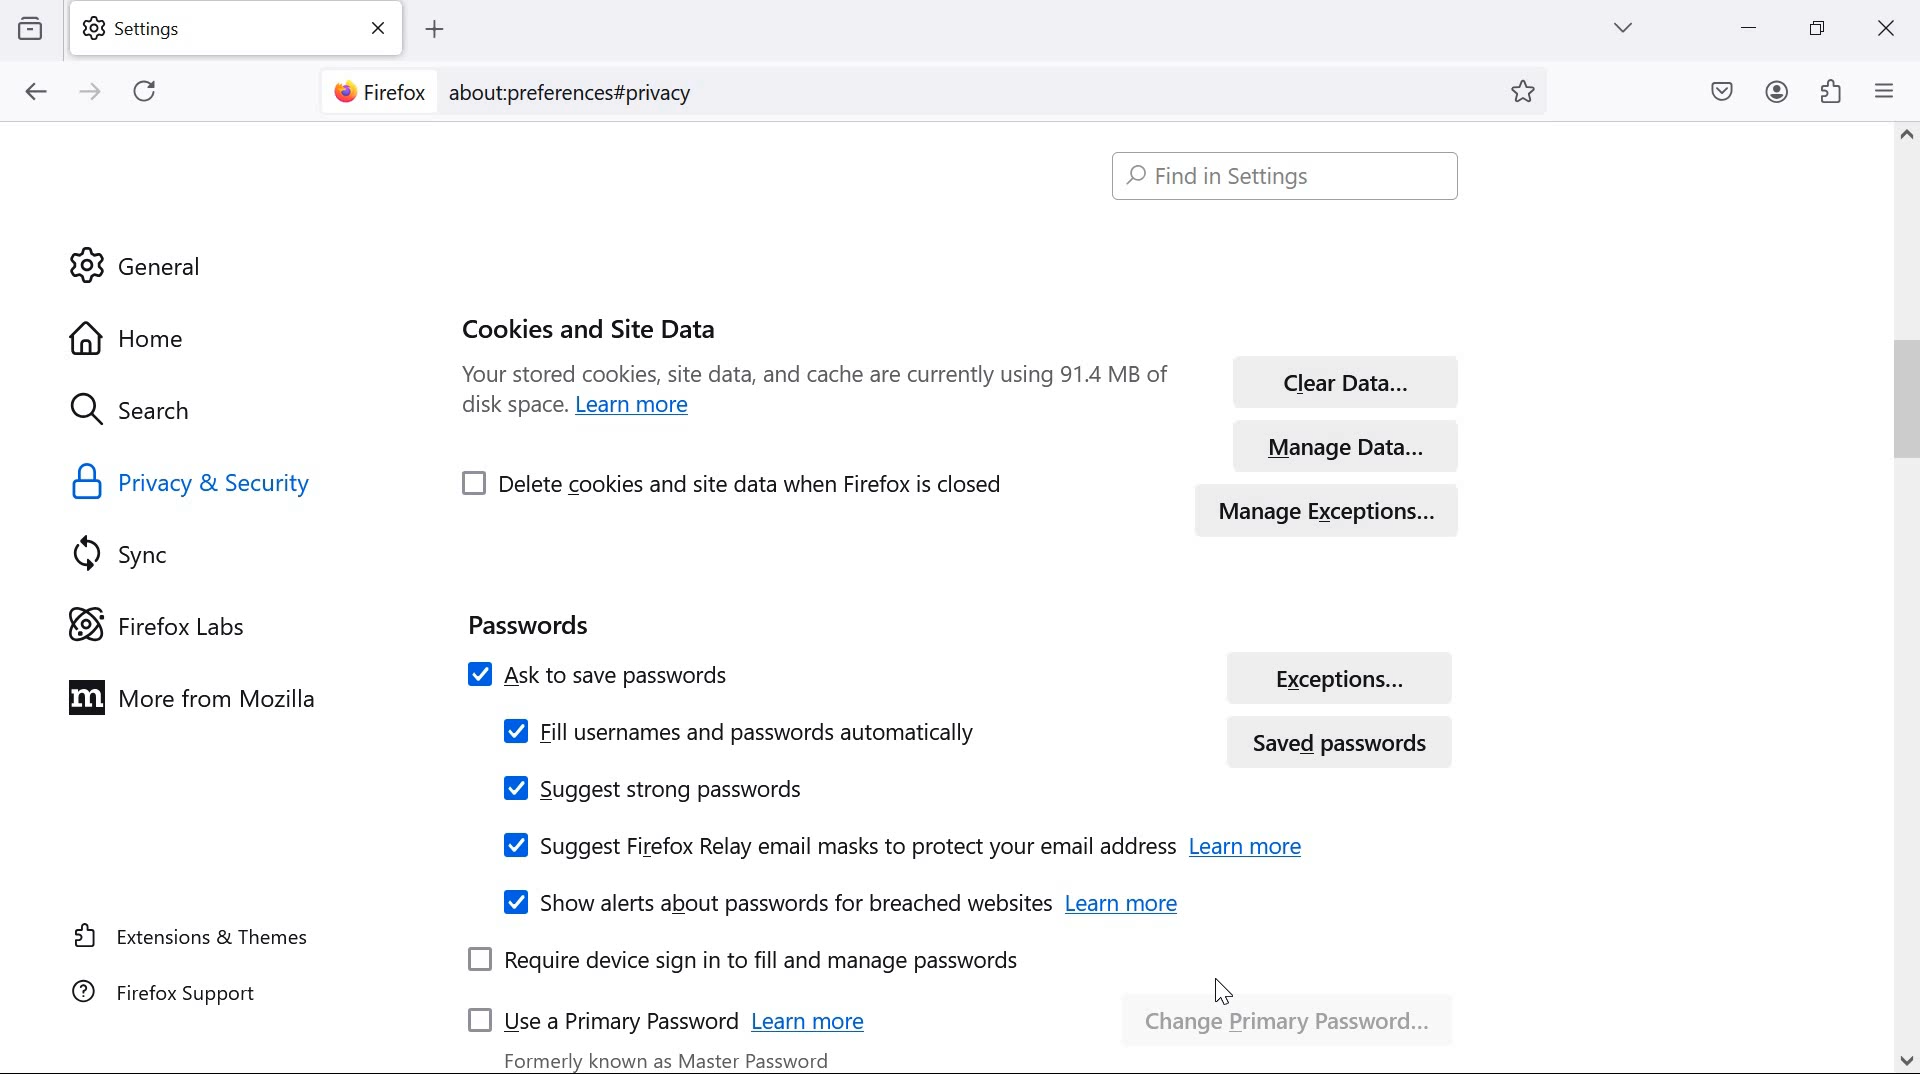 The height and width of the screenshot is (1074, 1920). What do you see at coordinates (737, 731) in the screenshot?
I see `Fill usernames and passwords automatically` at bounding box center [737, 731].